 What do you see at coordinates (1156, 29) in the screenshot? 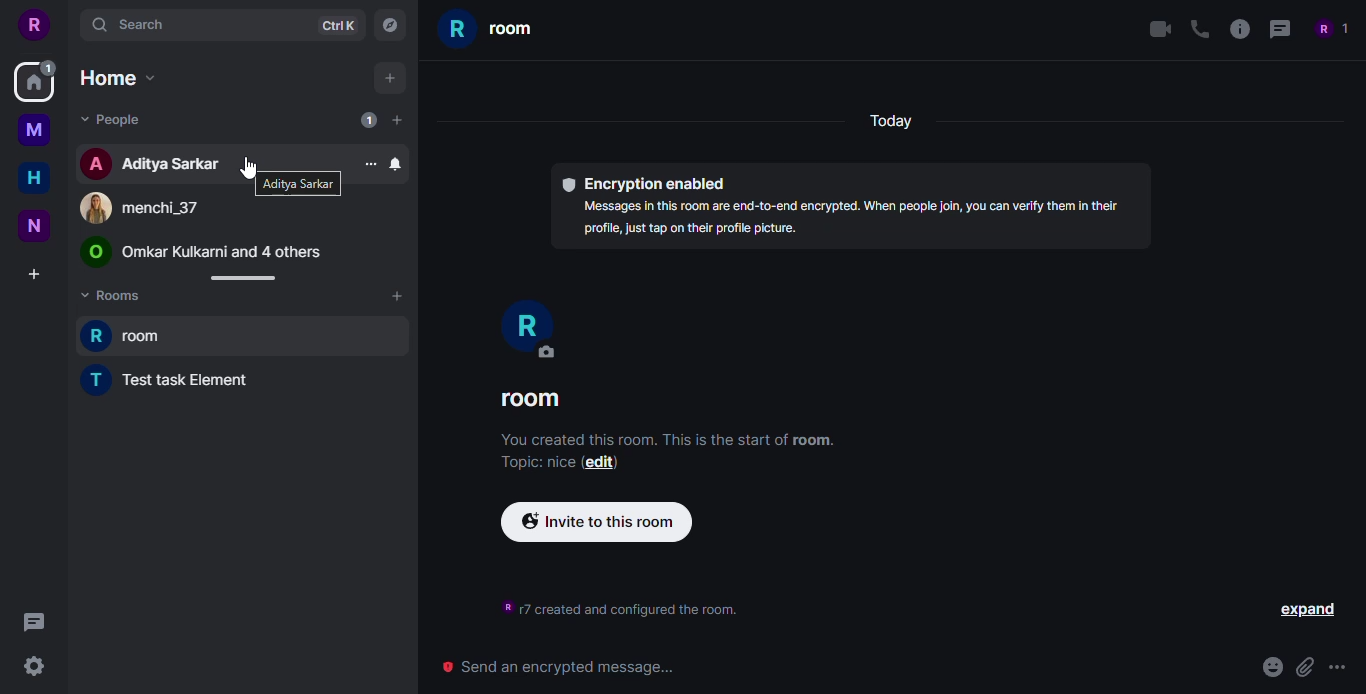
I see `video call` at bounding box center [1156, 29].